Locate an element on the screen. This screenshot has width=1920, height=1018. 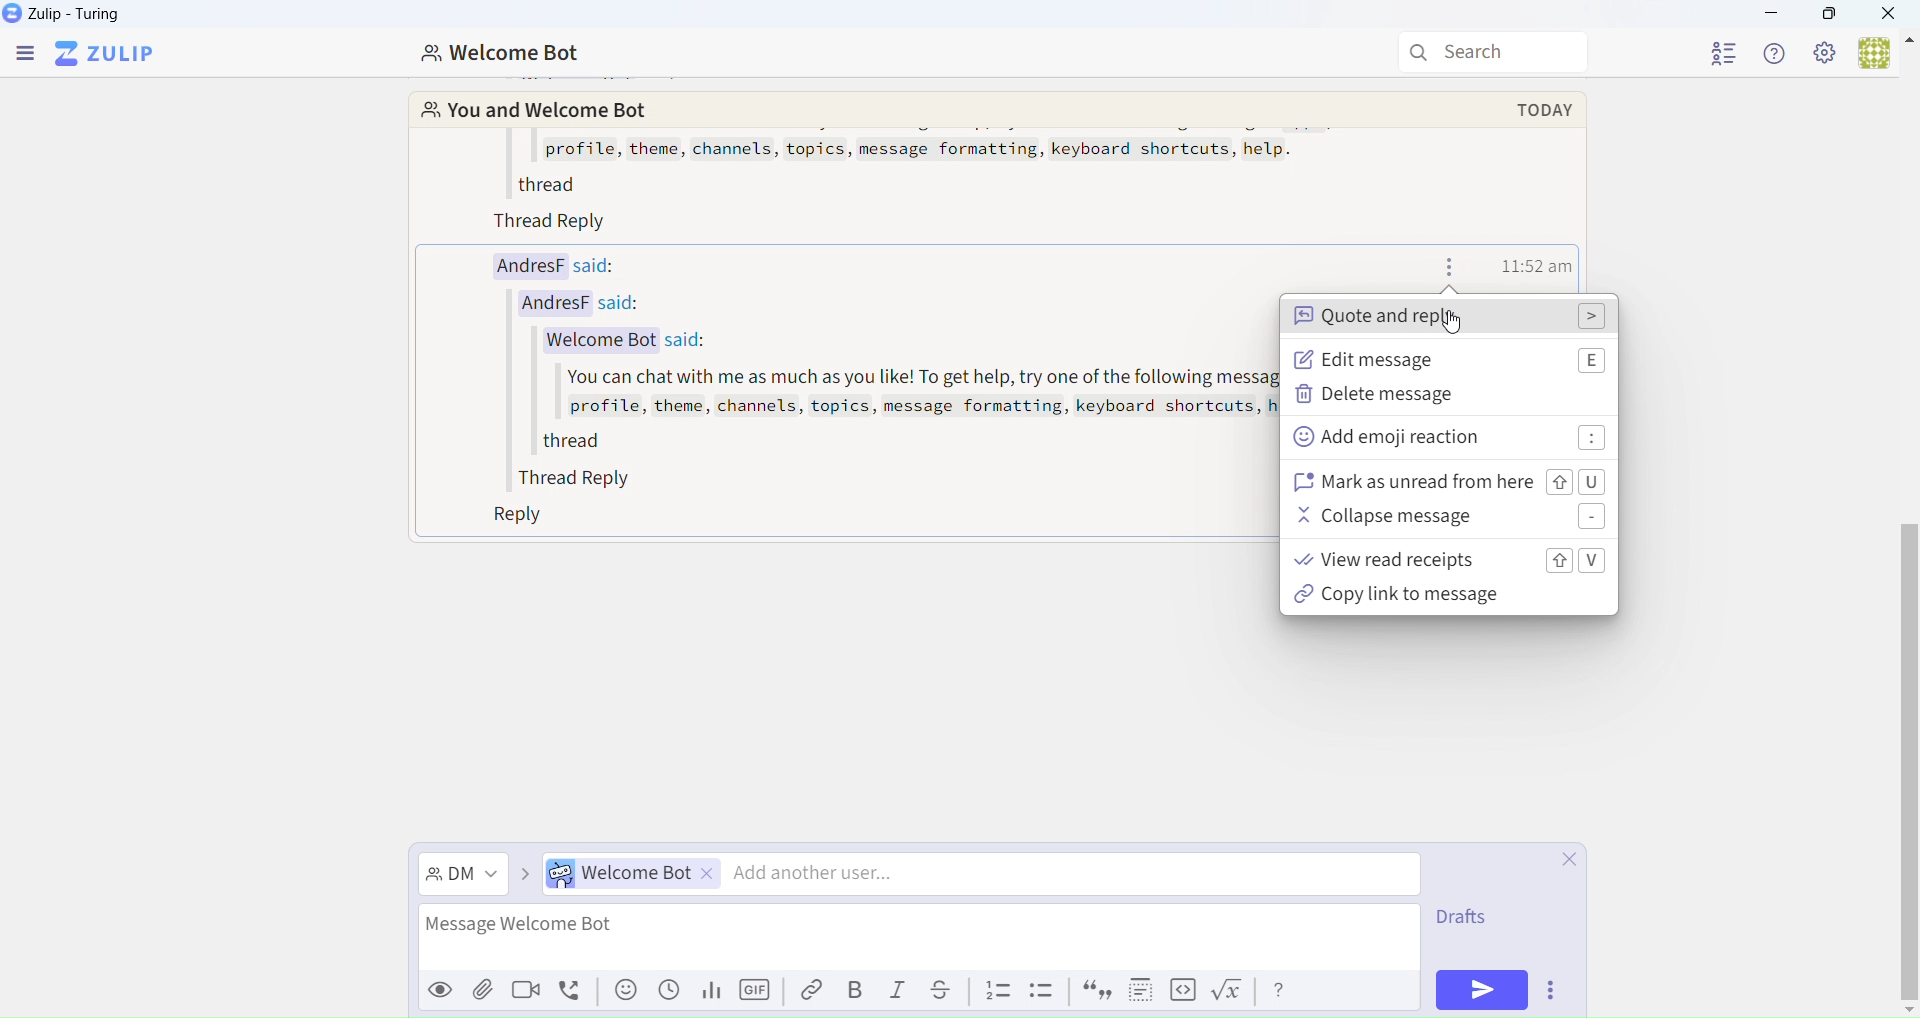
AndresF said: is located at coordinates (595, 305).